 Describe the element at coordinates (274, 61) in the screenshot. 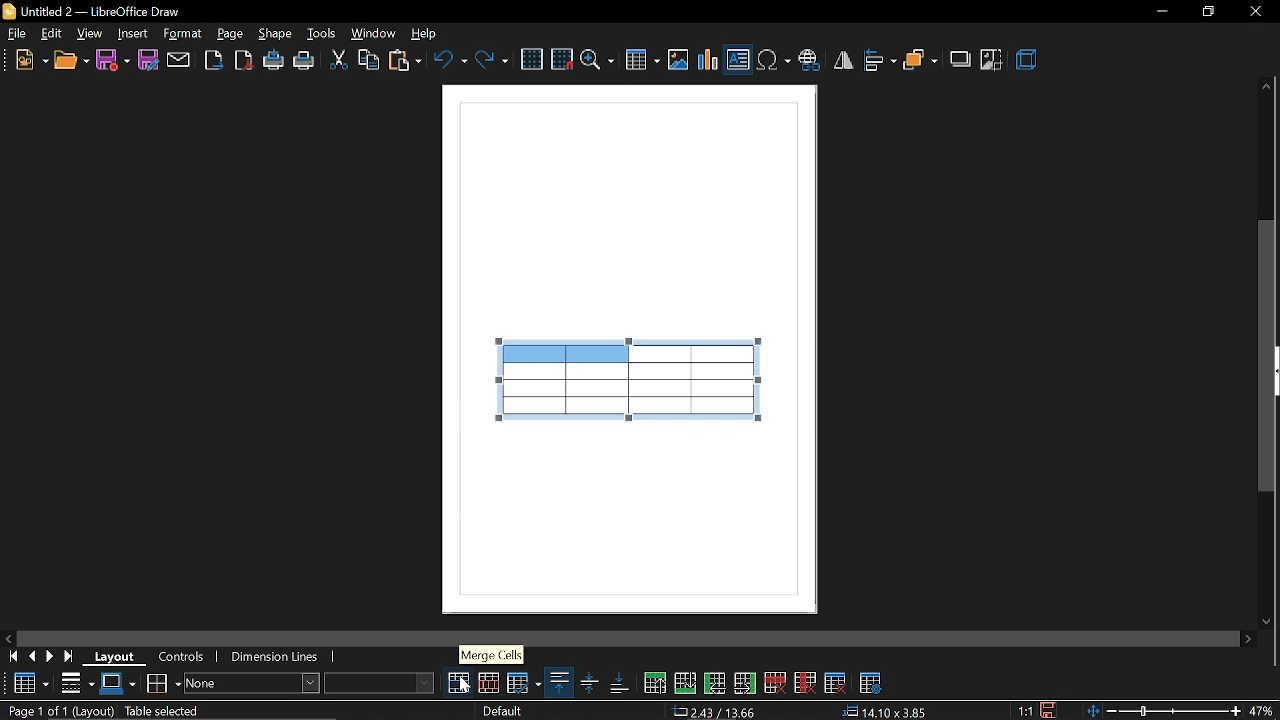

I see `print directly` at that location.